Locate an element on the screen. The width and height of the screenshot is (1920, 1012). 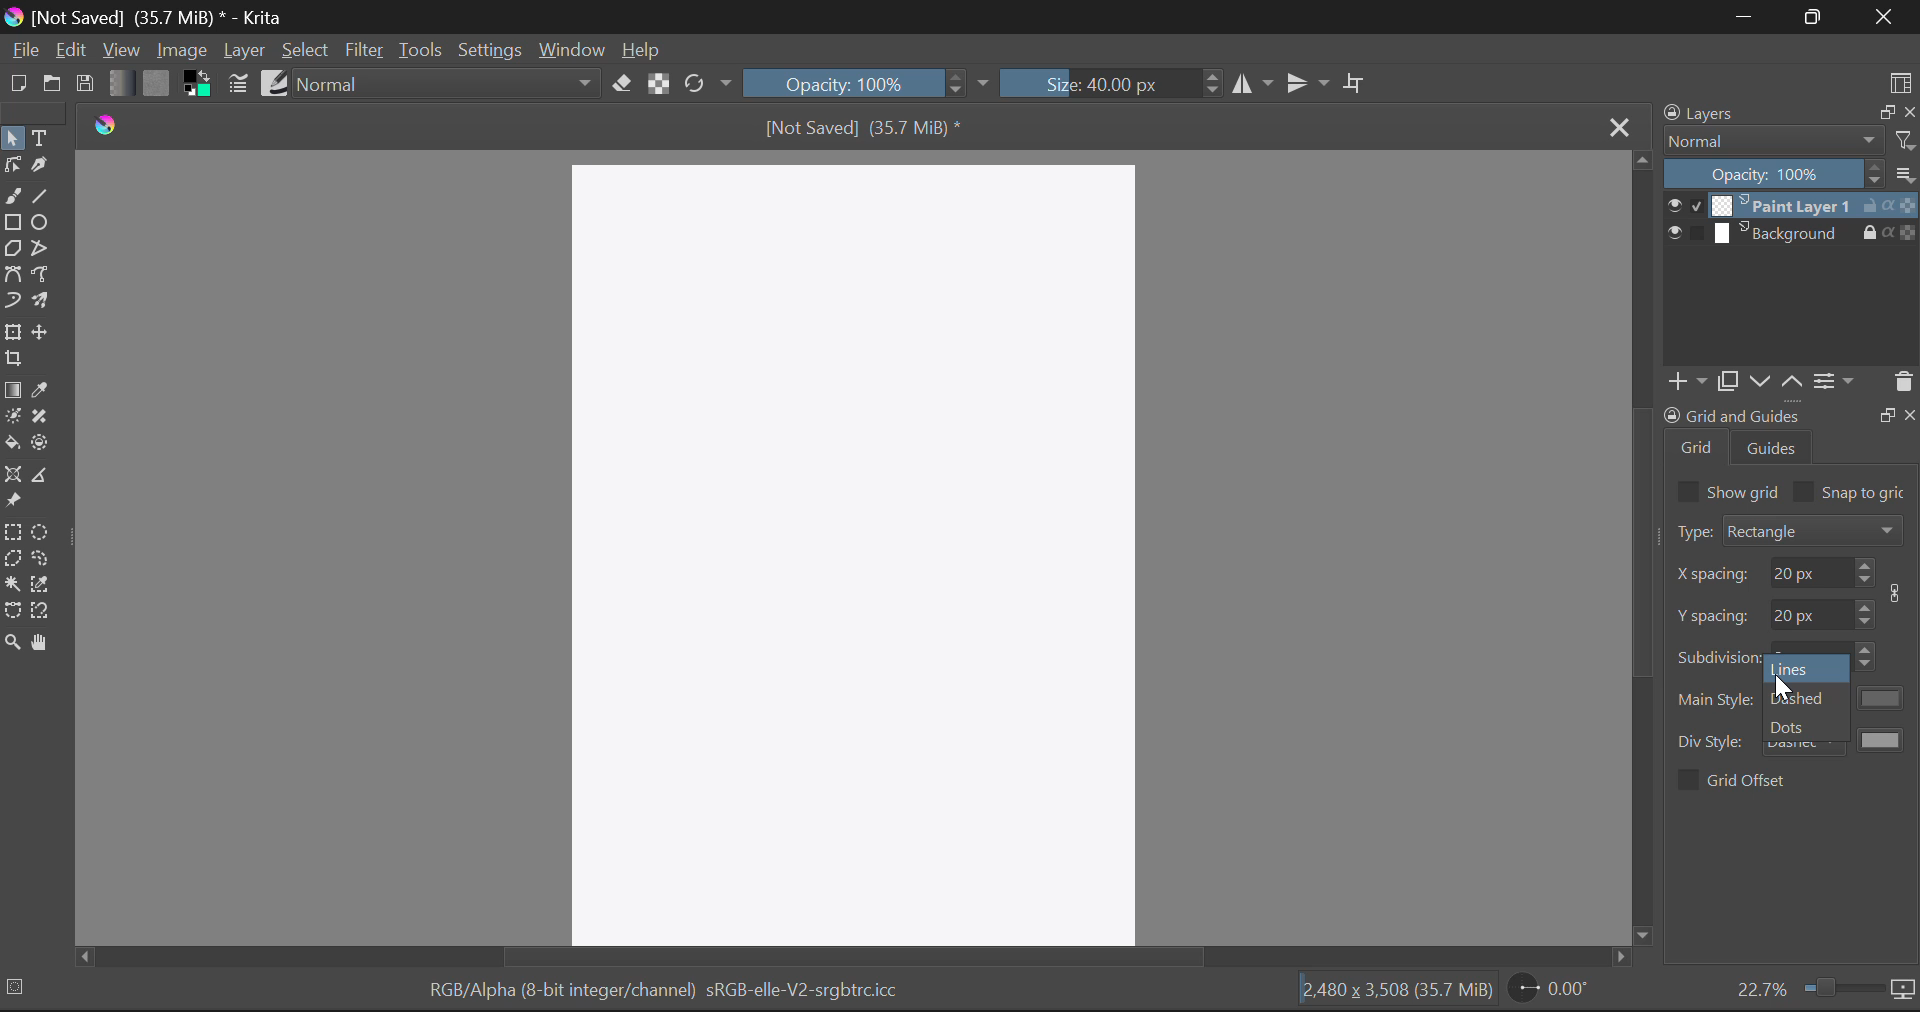
 is located at coordinates (1886, 413).